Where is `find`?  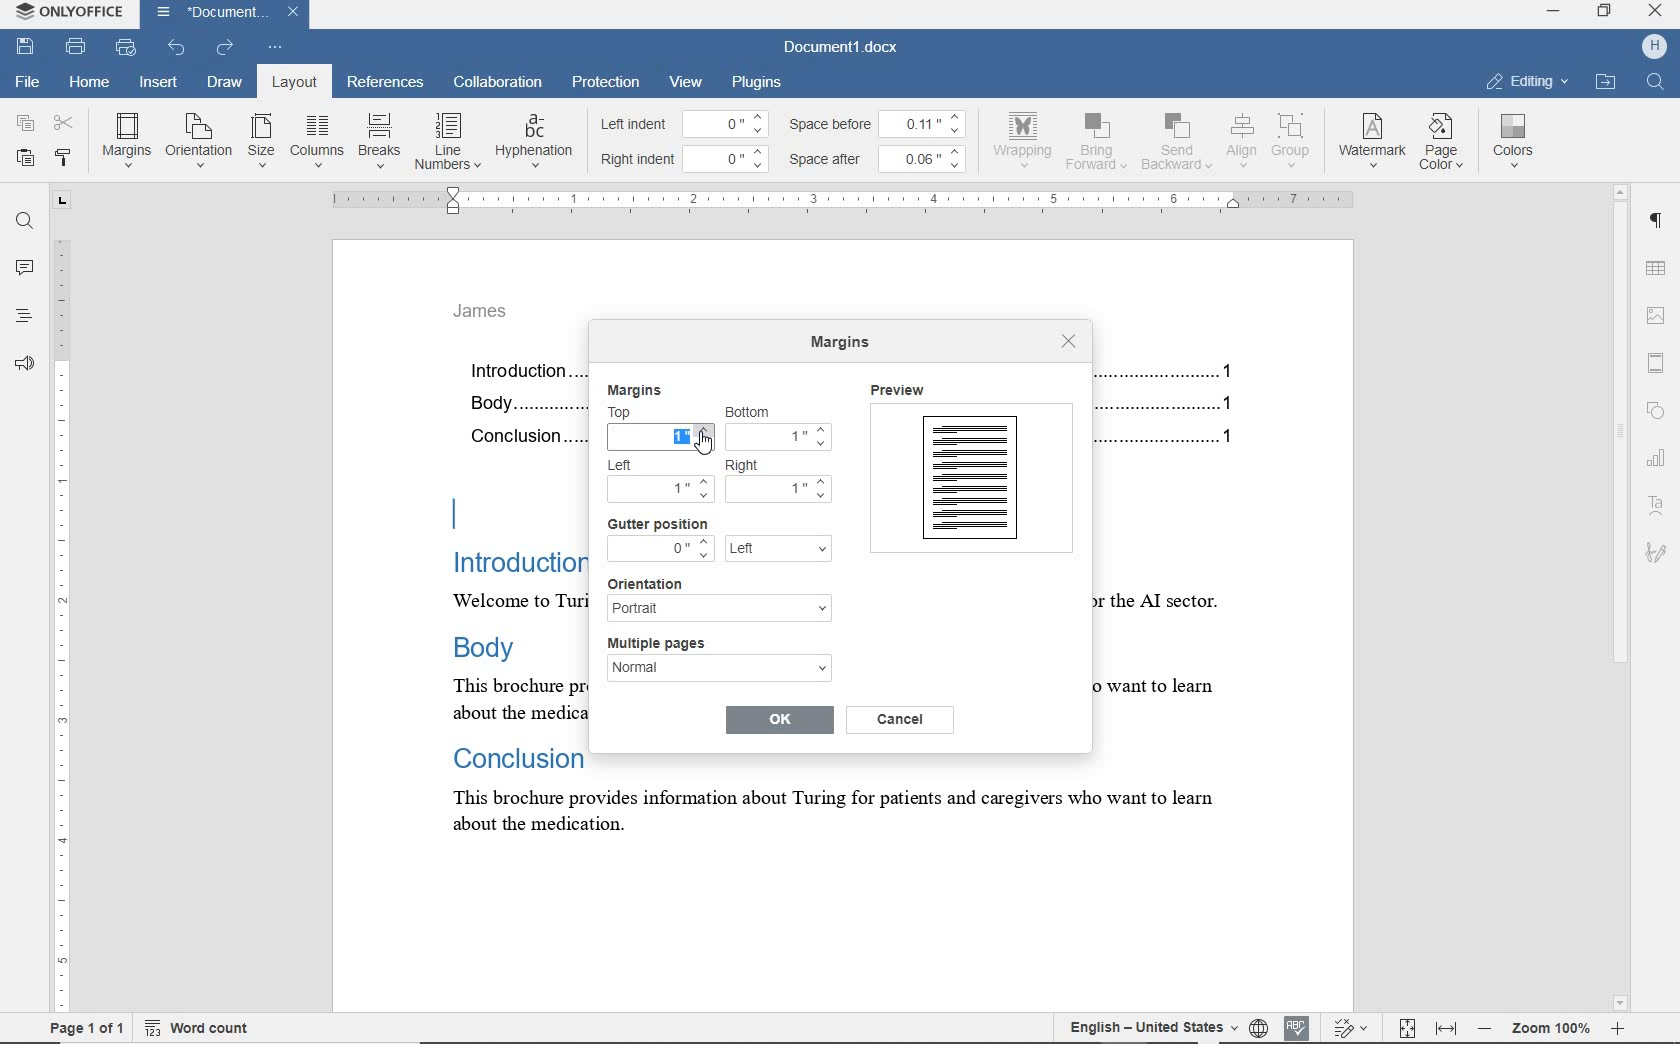 find is located at coordinates (25, 224).